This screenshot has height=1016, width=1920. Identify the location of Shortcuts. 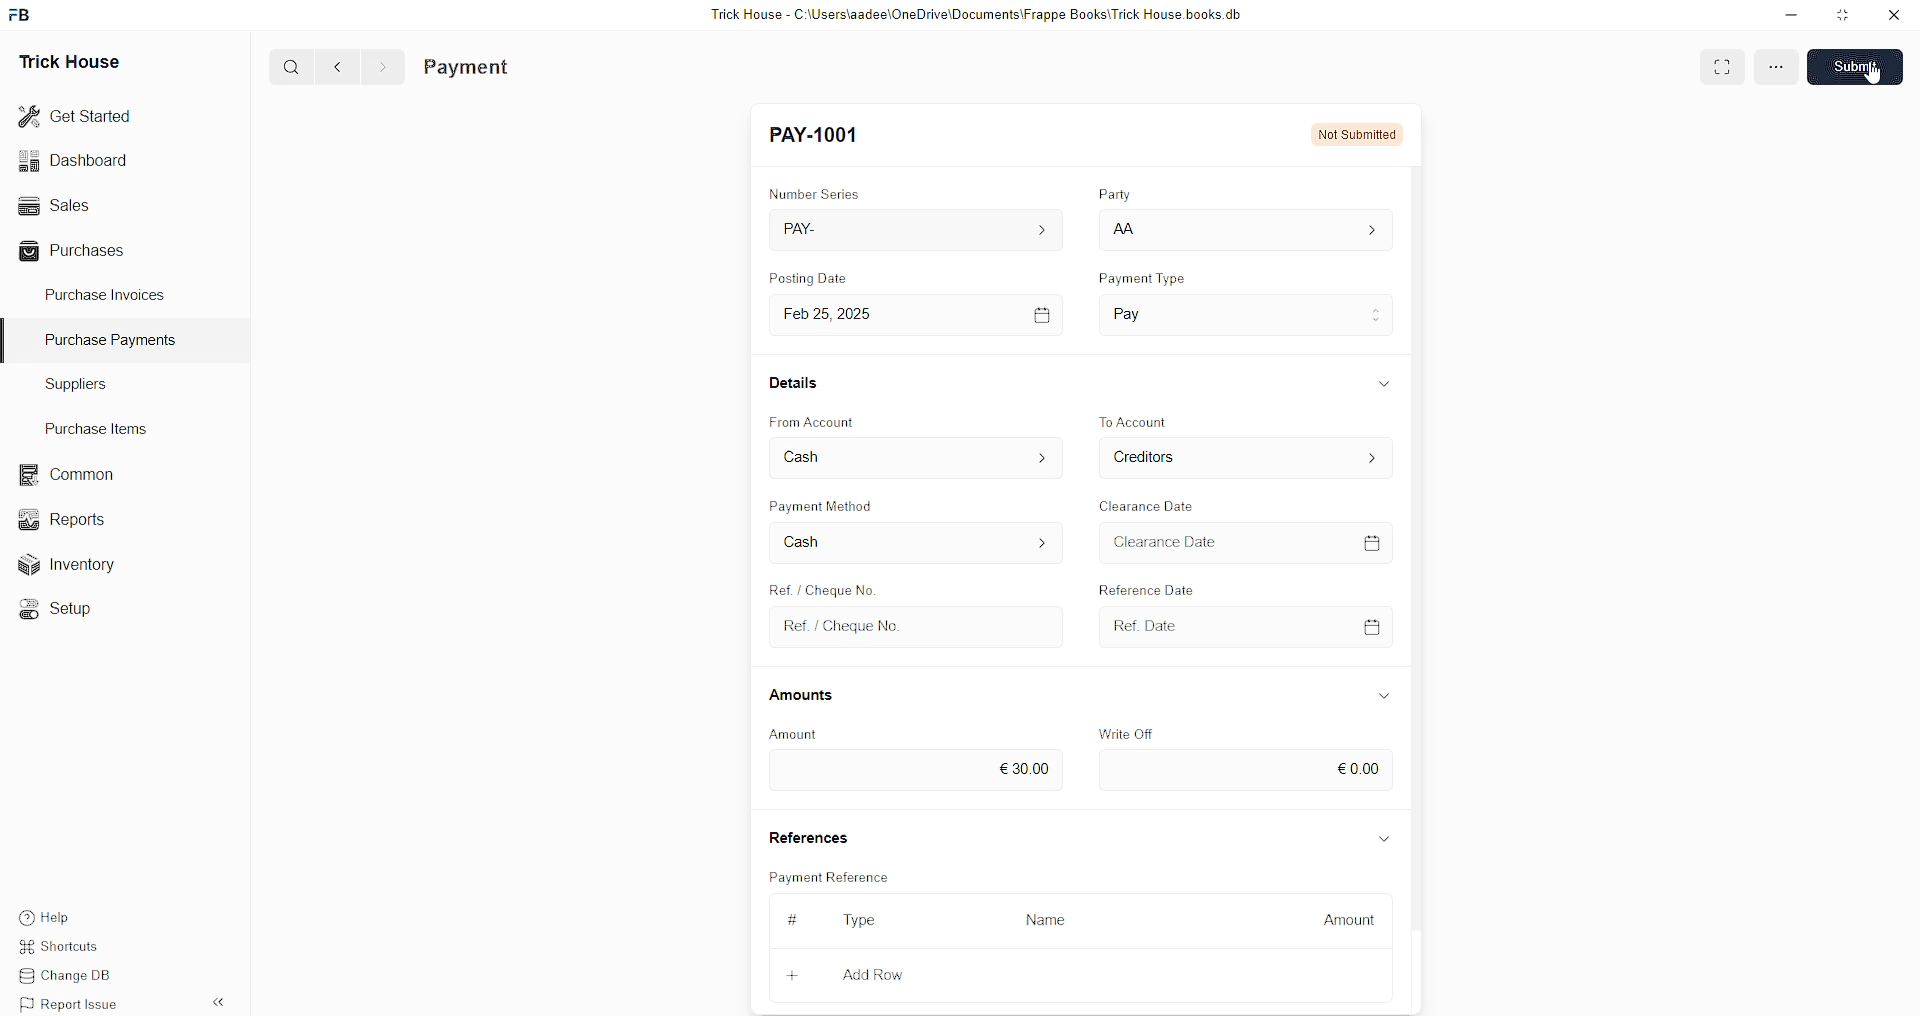
(71, 949).